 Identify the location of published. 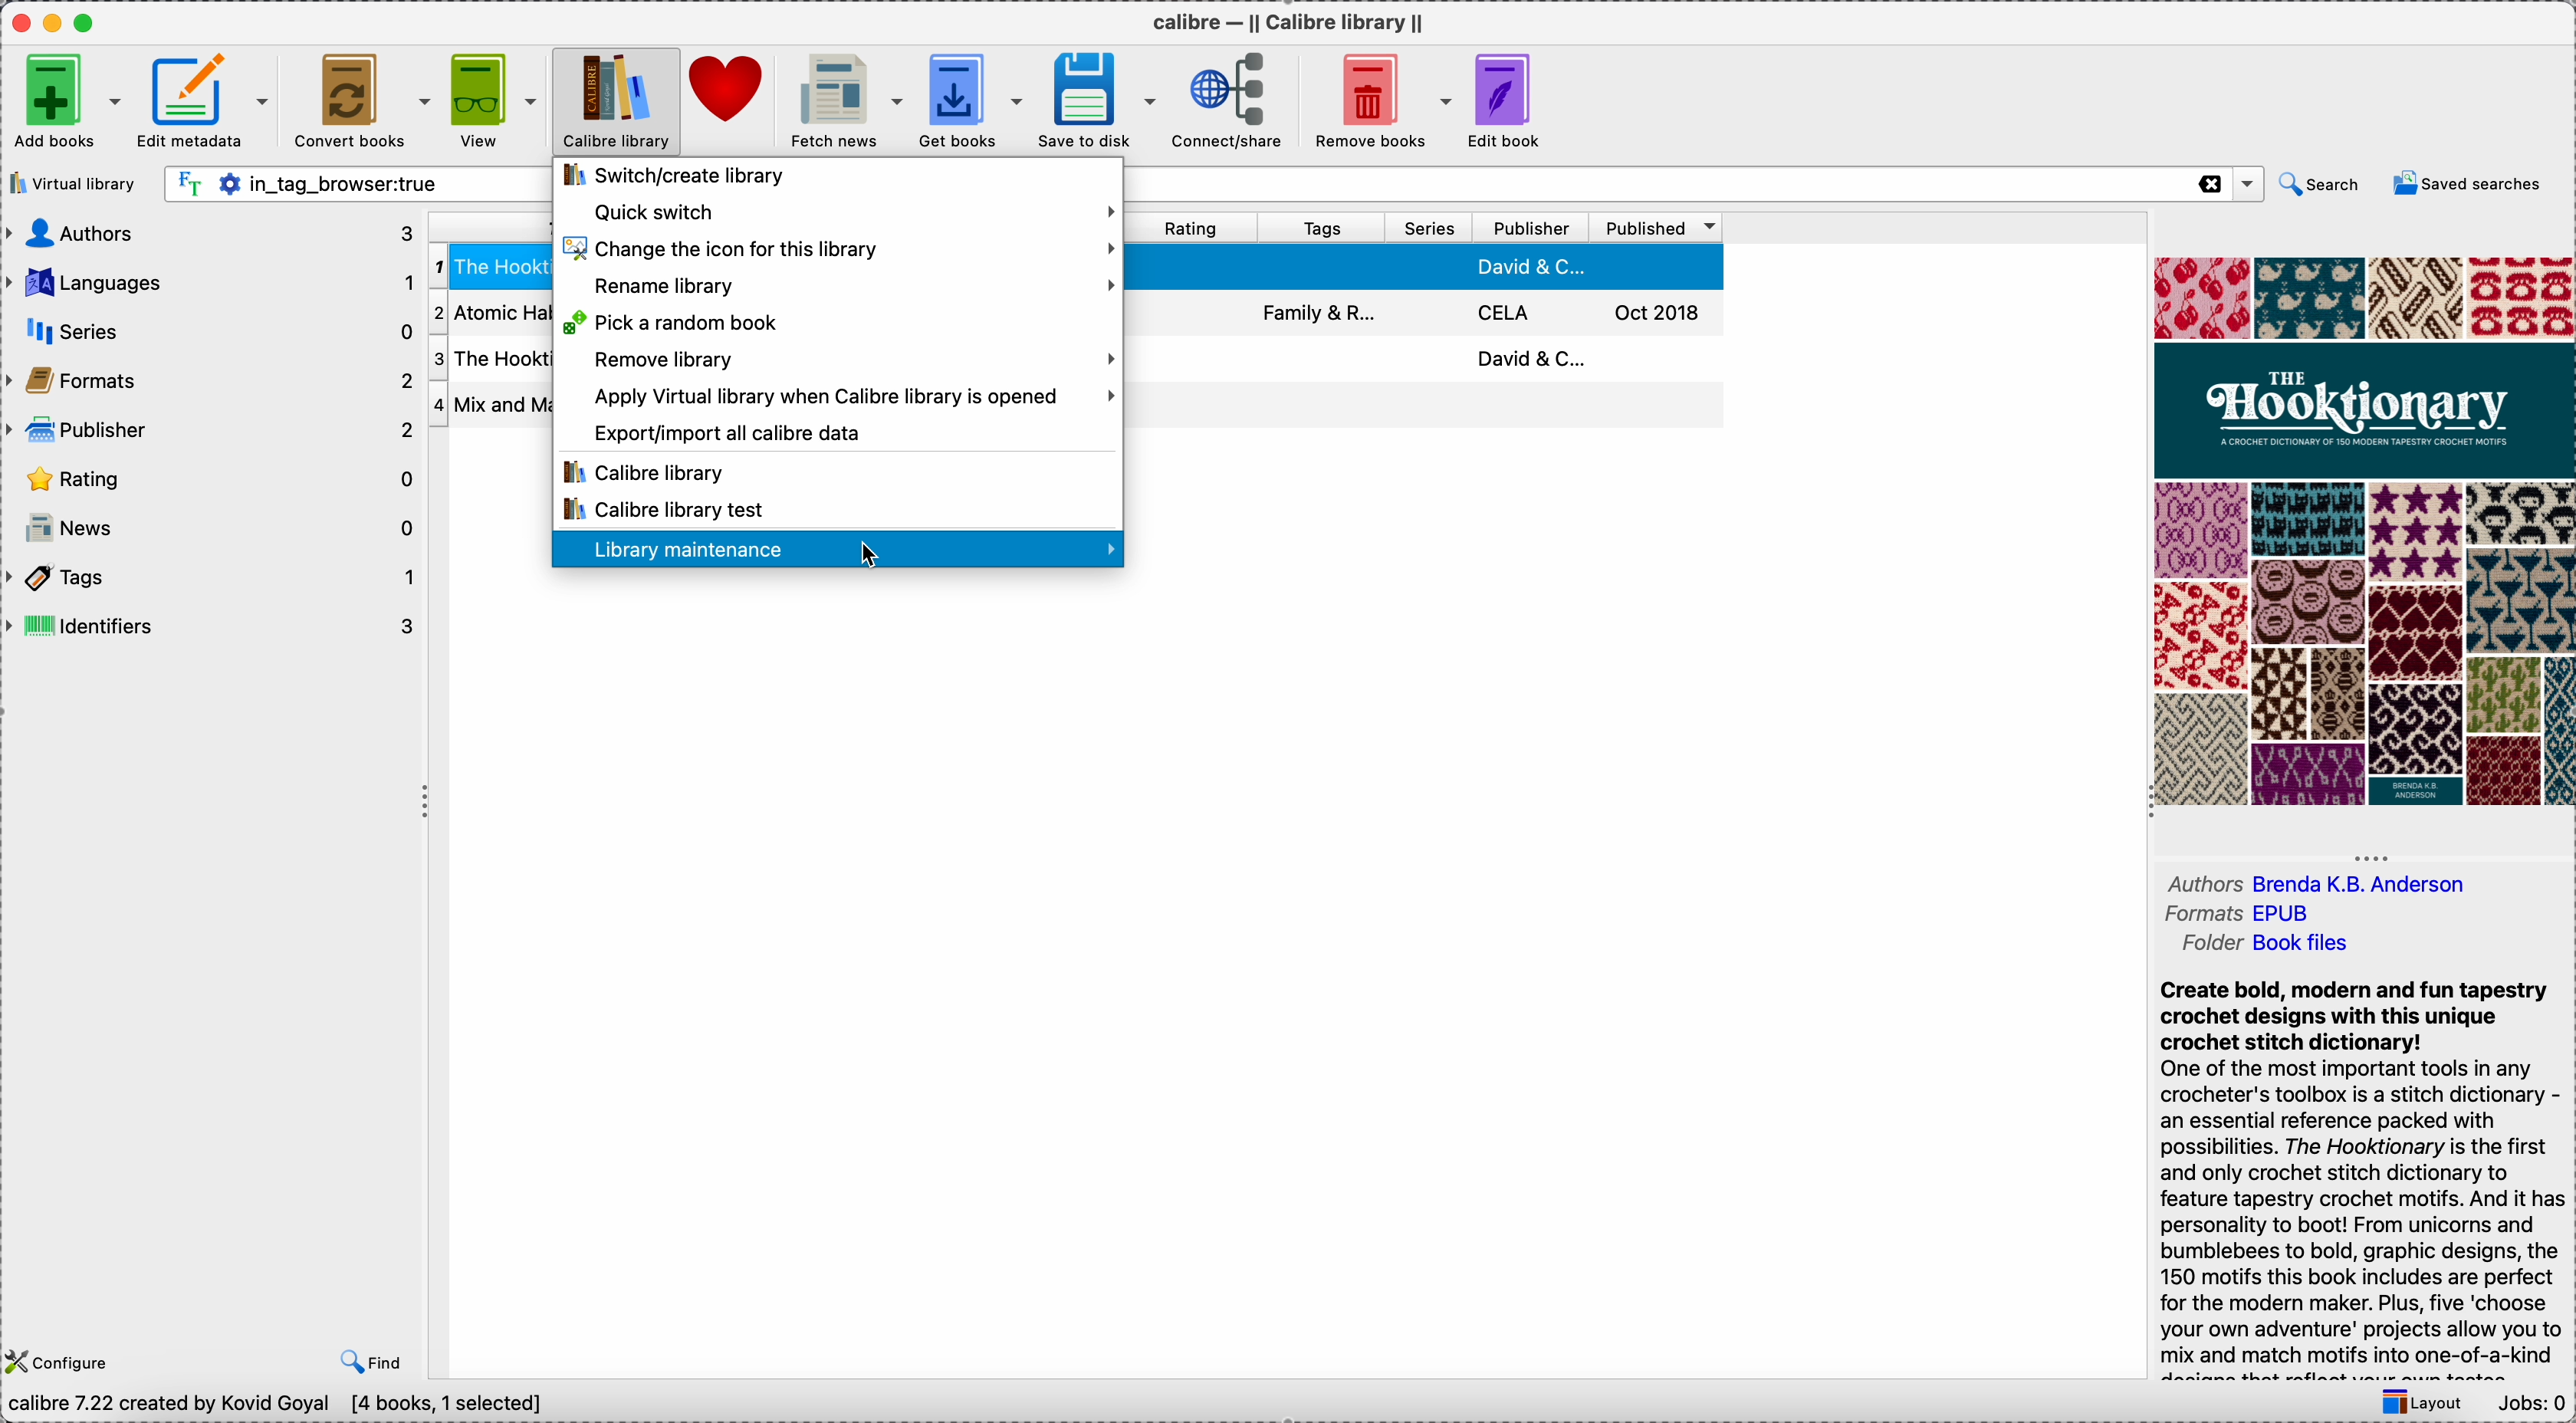
(1657, 229).